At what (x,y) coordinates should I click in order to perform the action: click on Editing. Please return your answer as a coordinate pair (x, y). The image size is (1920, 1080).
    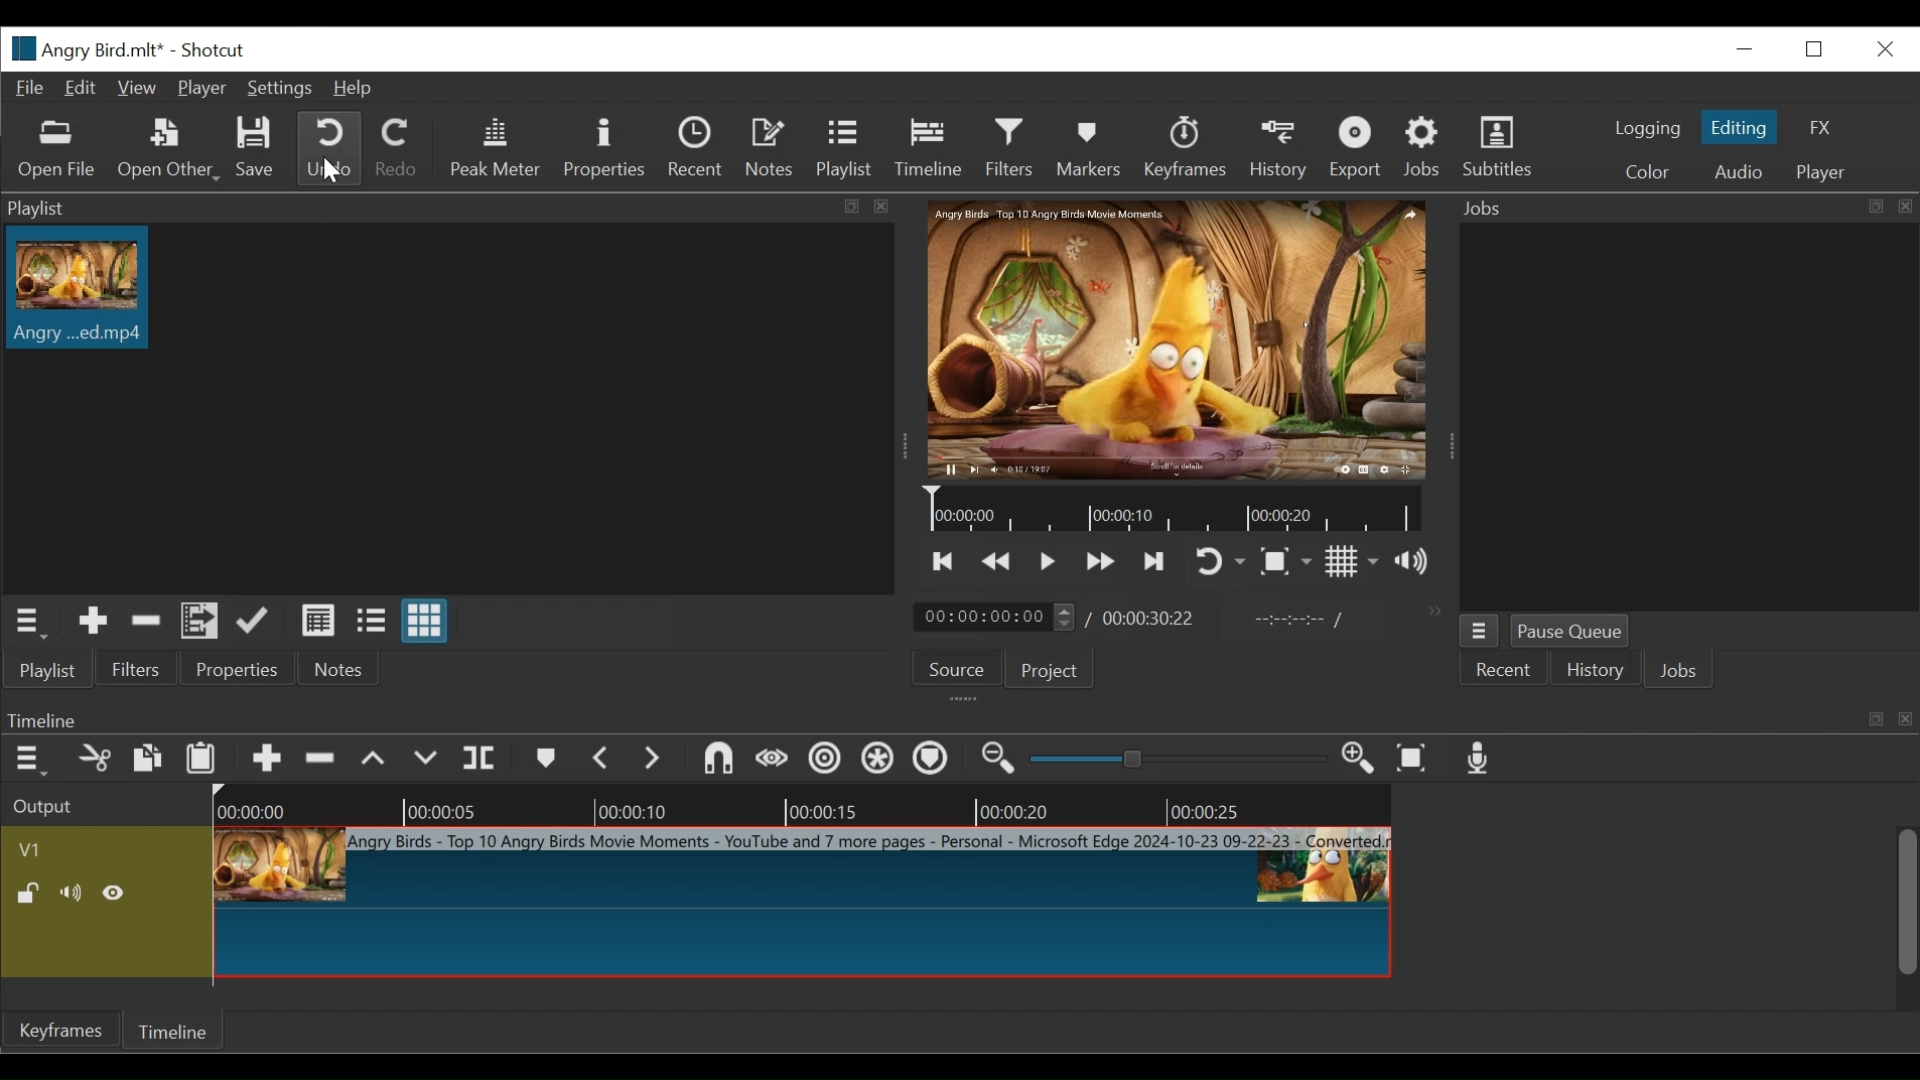
    Looking at the image, I should click on (1741, 128).